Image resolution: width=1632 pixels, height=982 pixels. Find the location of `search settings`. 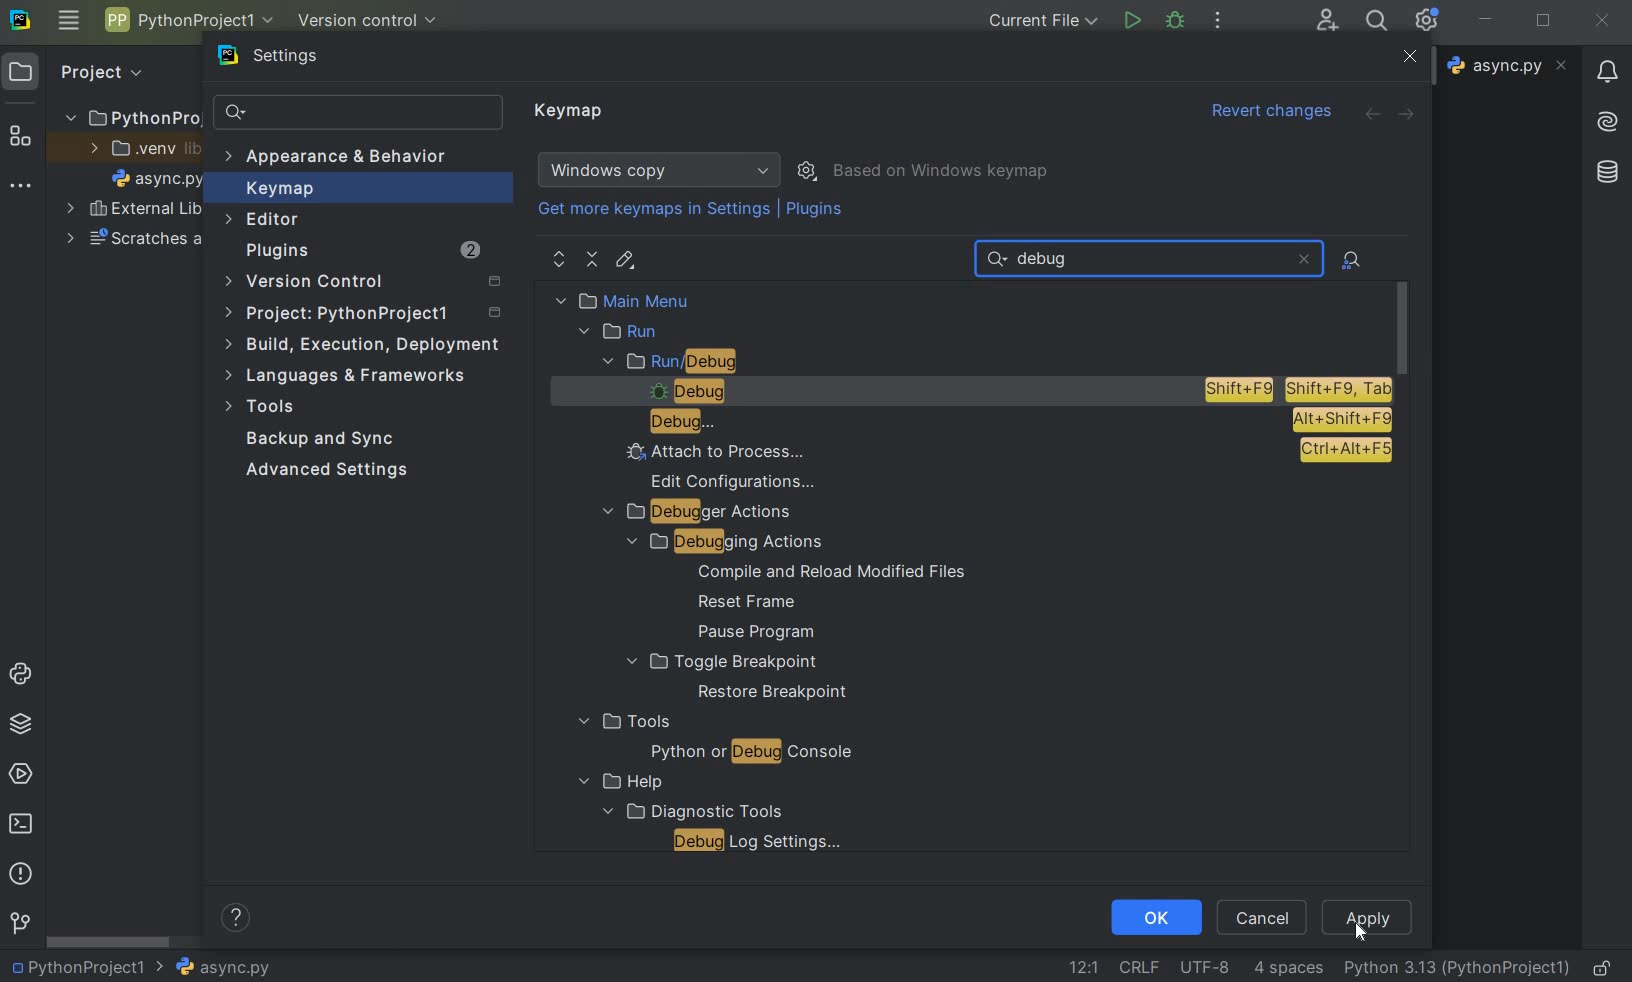

search settings is located at coordinates (359, 113).